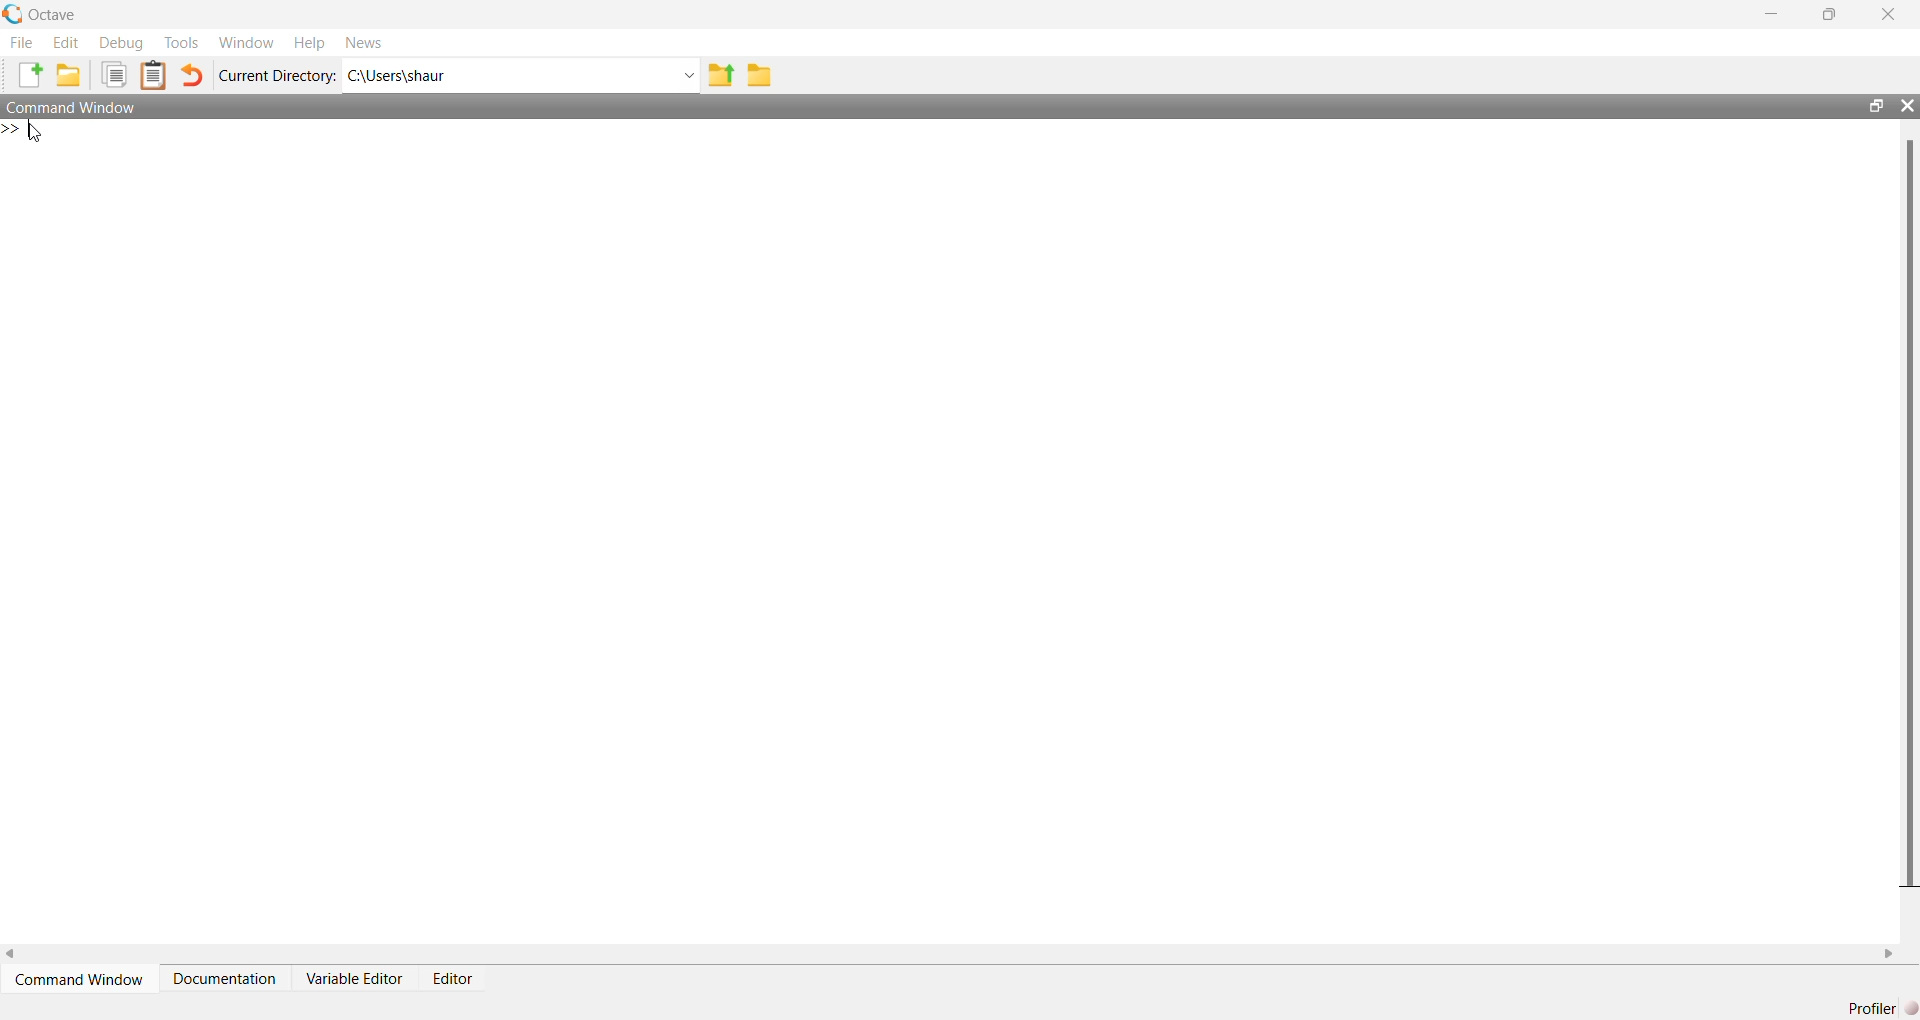 Image resolution: width=1920 pixels, height=1020 pixels. I want to click on octave, so click(56, 15).